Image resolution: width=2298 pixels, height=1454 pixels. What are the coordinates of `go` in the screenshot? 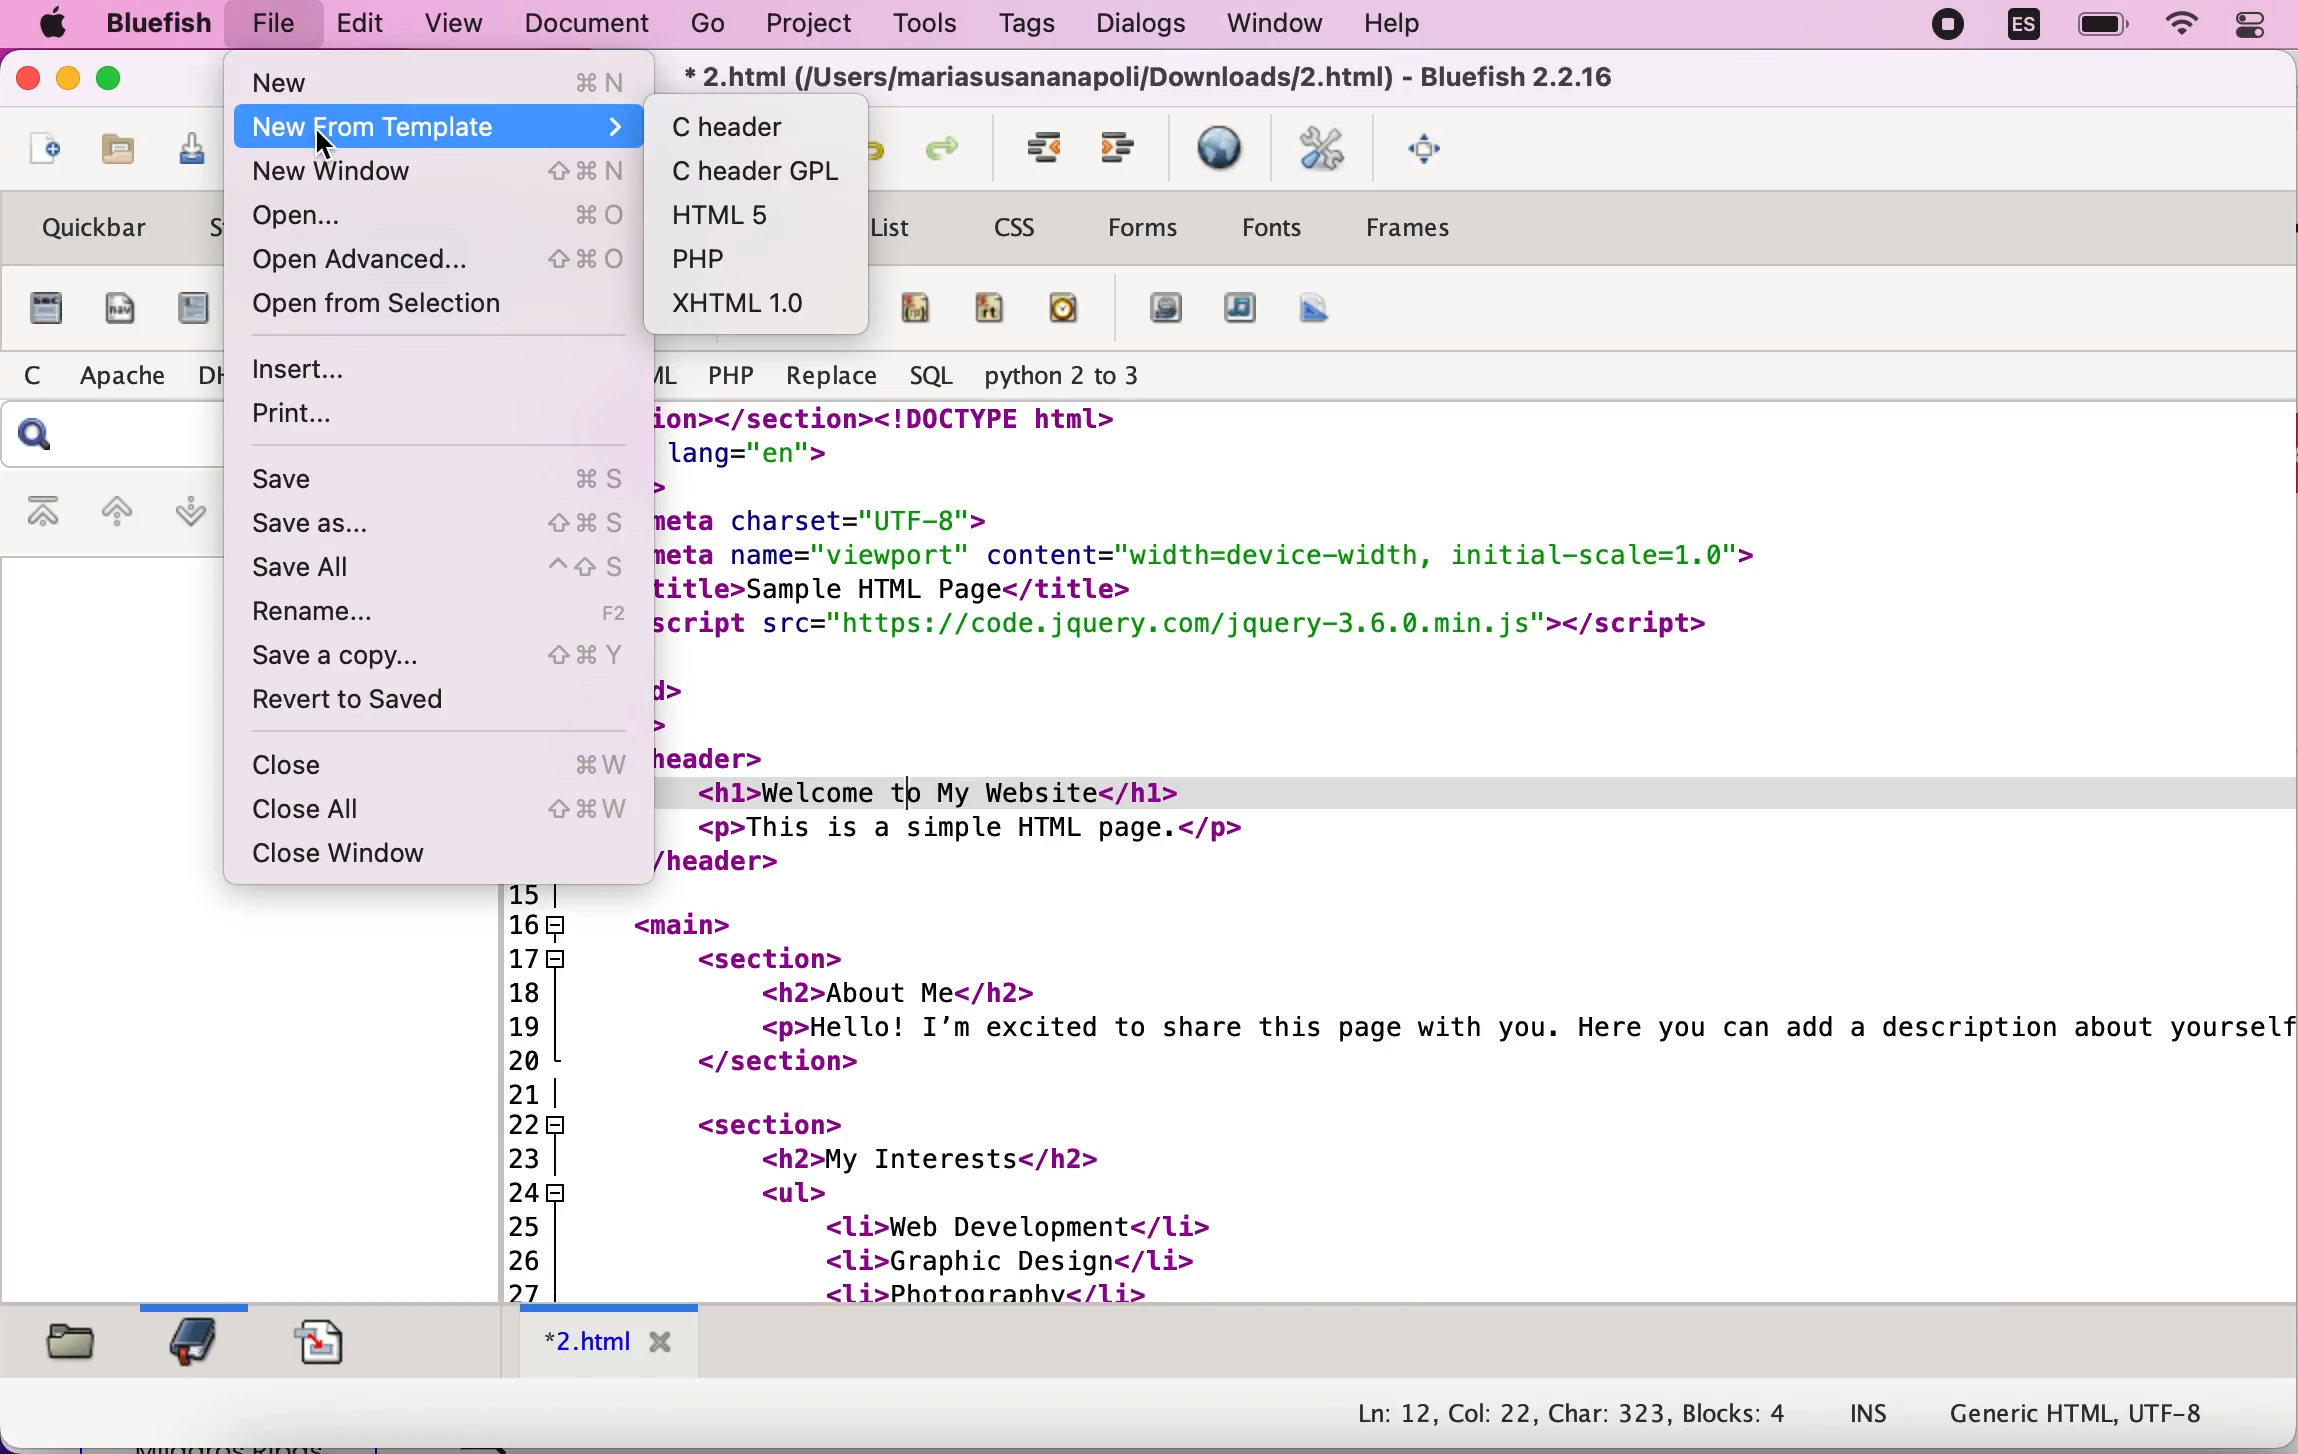 It's located at (704, 25).